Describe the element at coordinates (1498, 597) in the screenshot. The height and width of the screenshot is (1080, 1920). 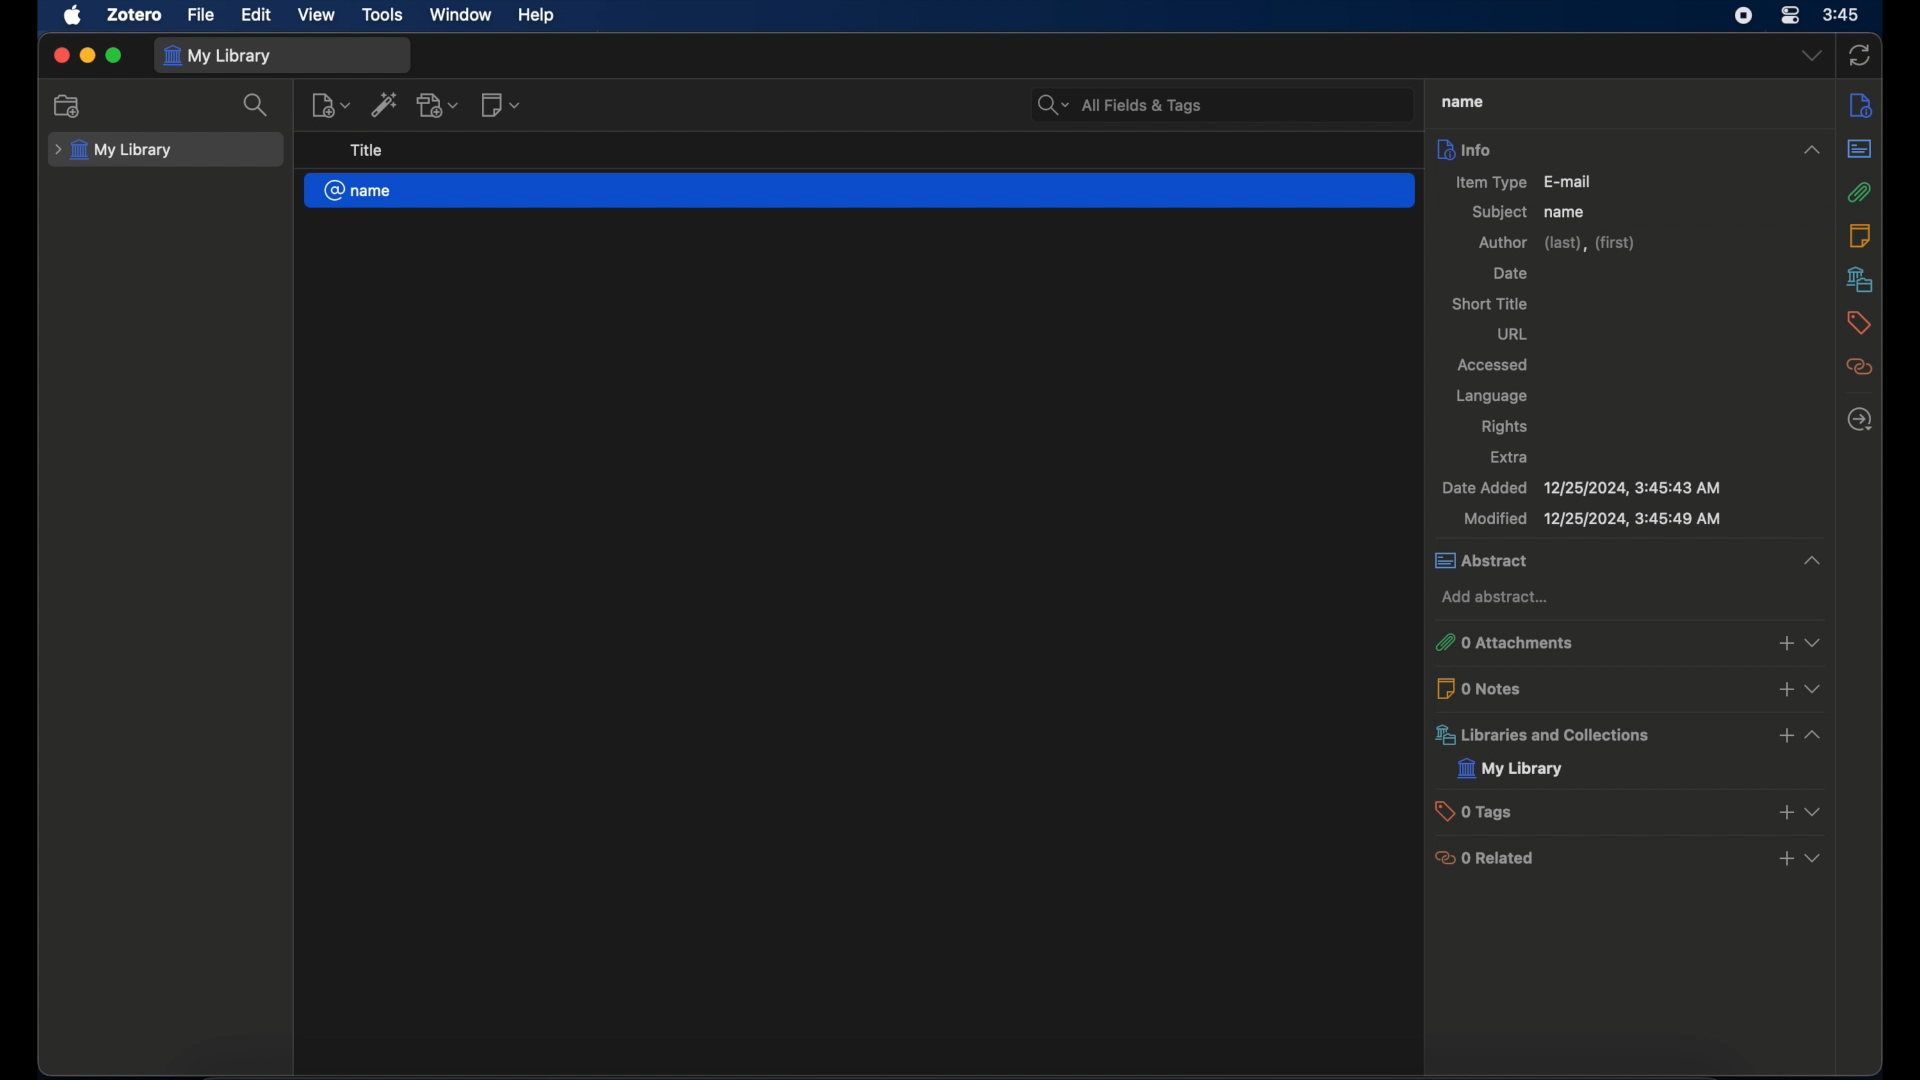
I see `add abstract` at that location.